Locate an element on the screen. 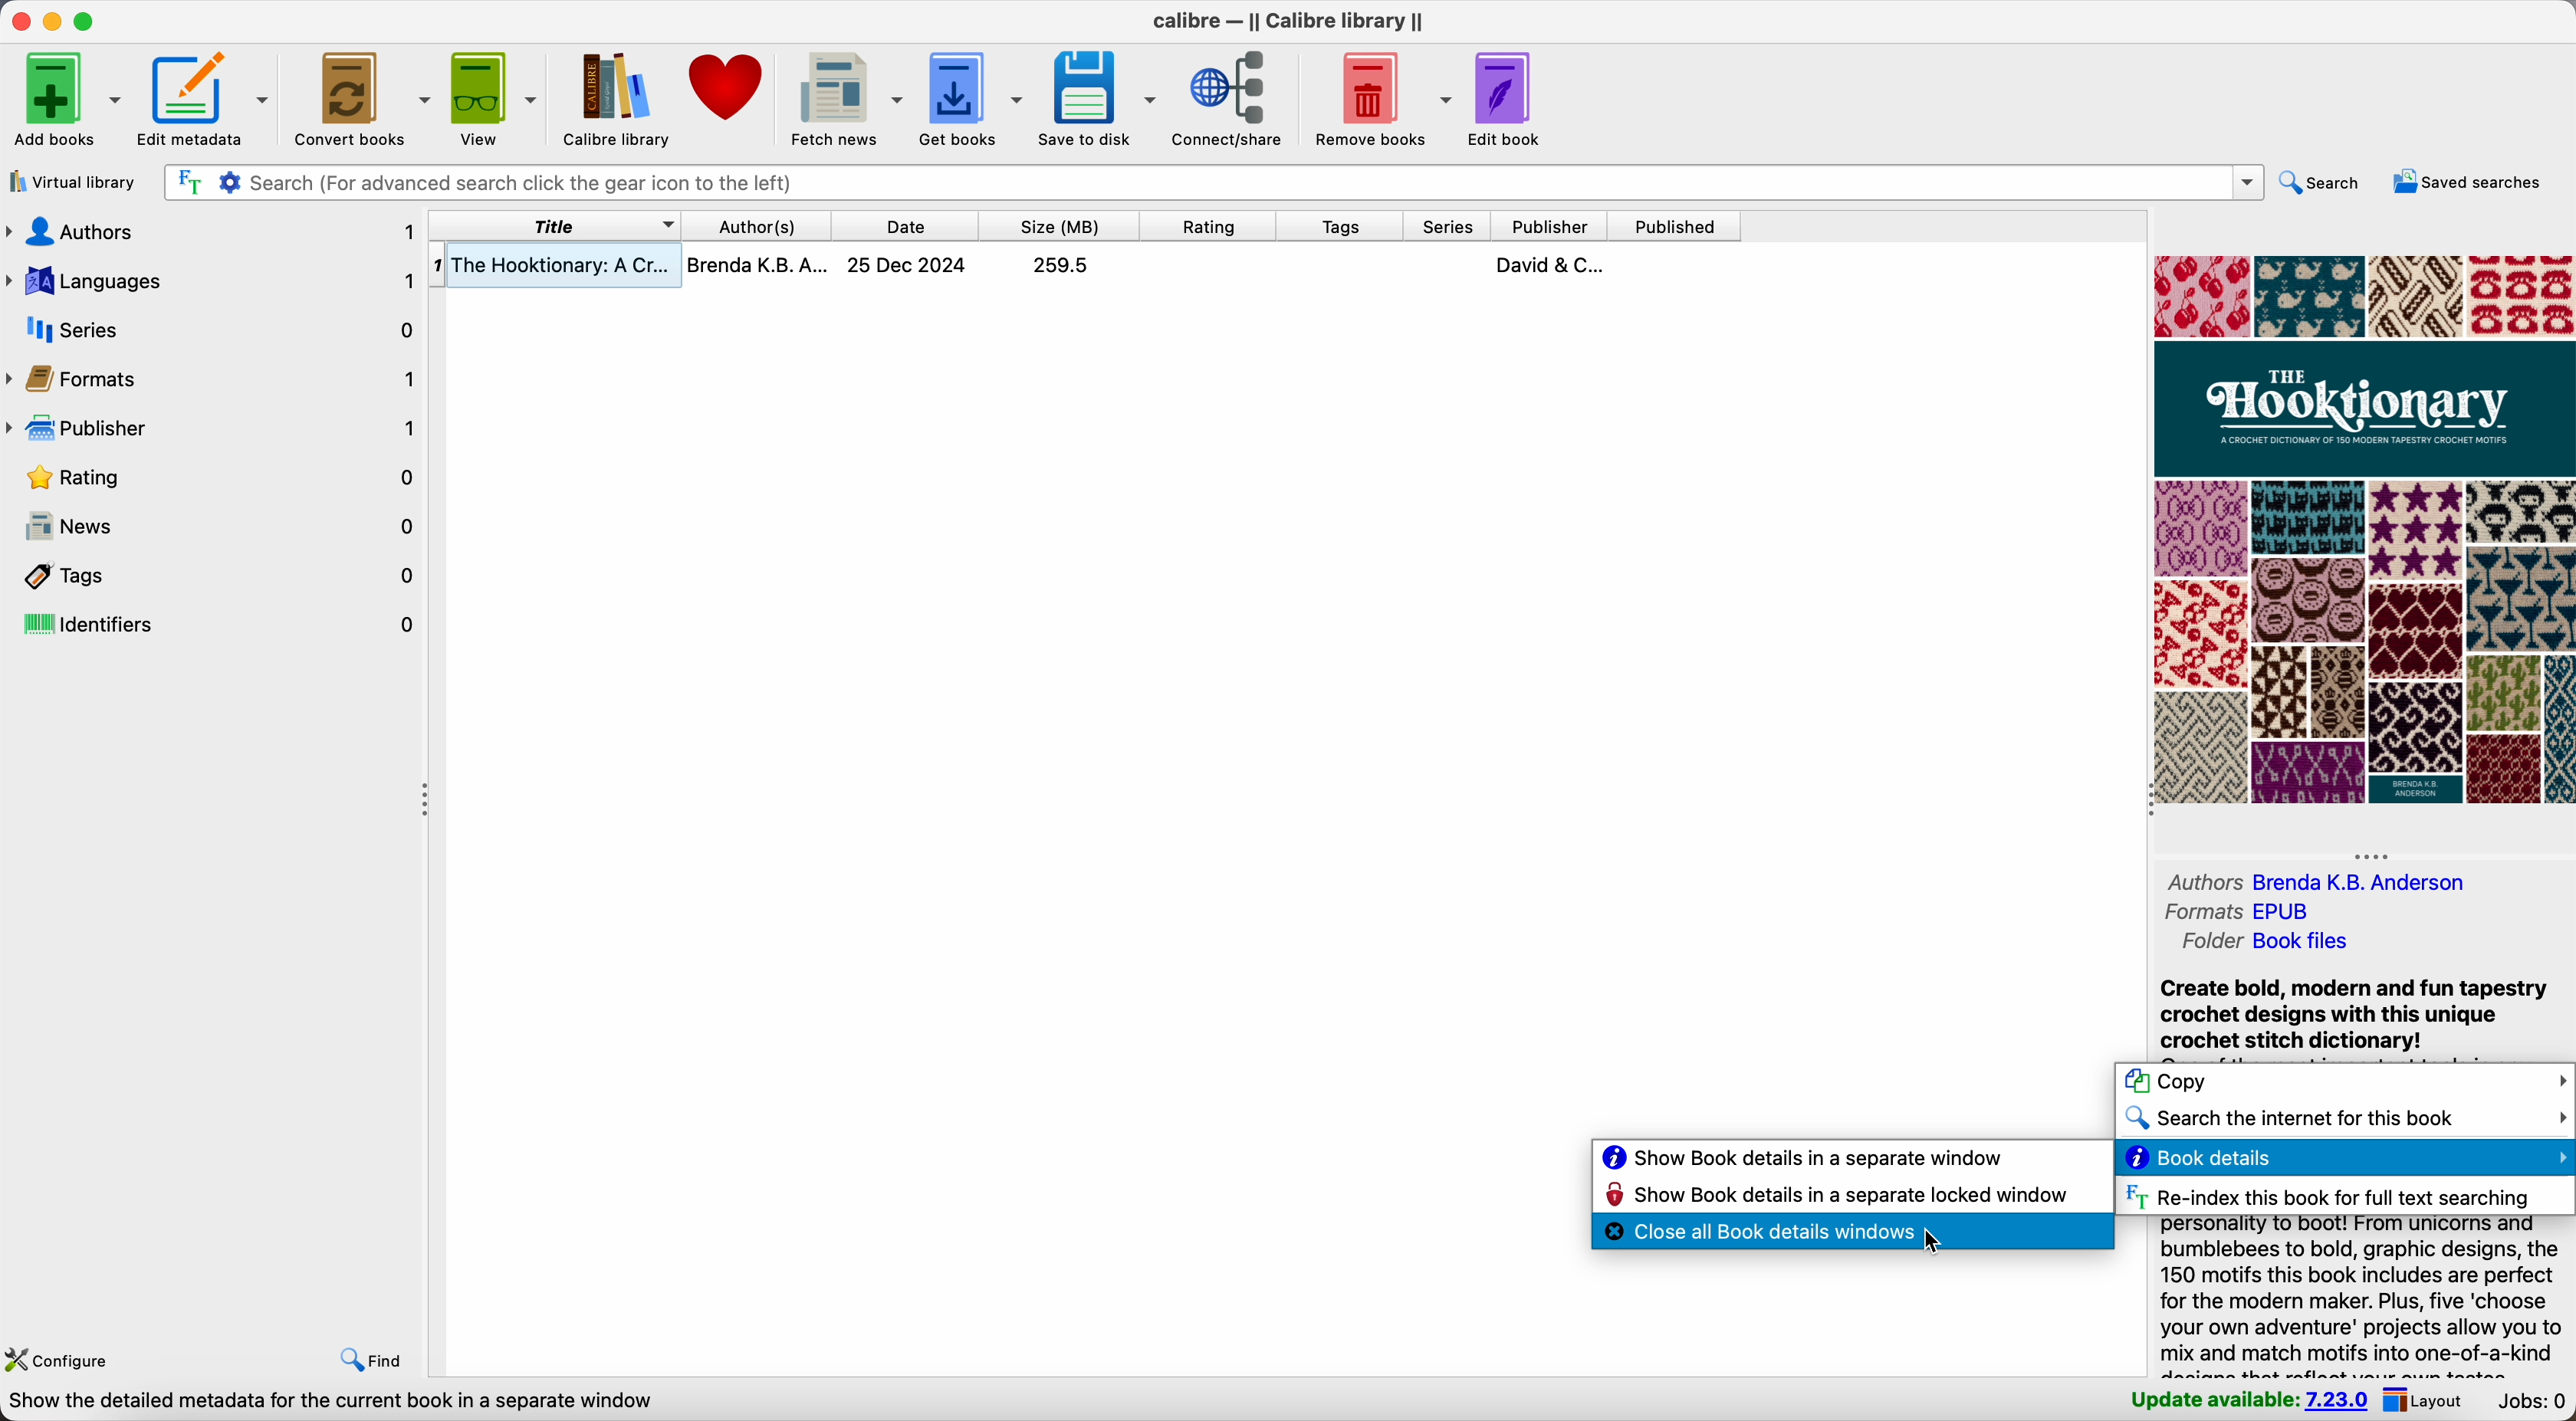 This screenshot has width=2576, height=1421. add books is located at coordinates (64, 97).